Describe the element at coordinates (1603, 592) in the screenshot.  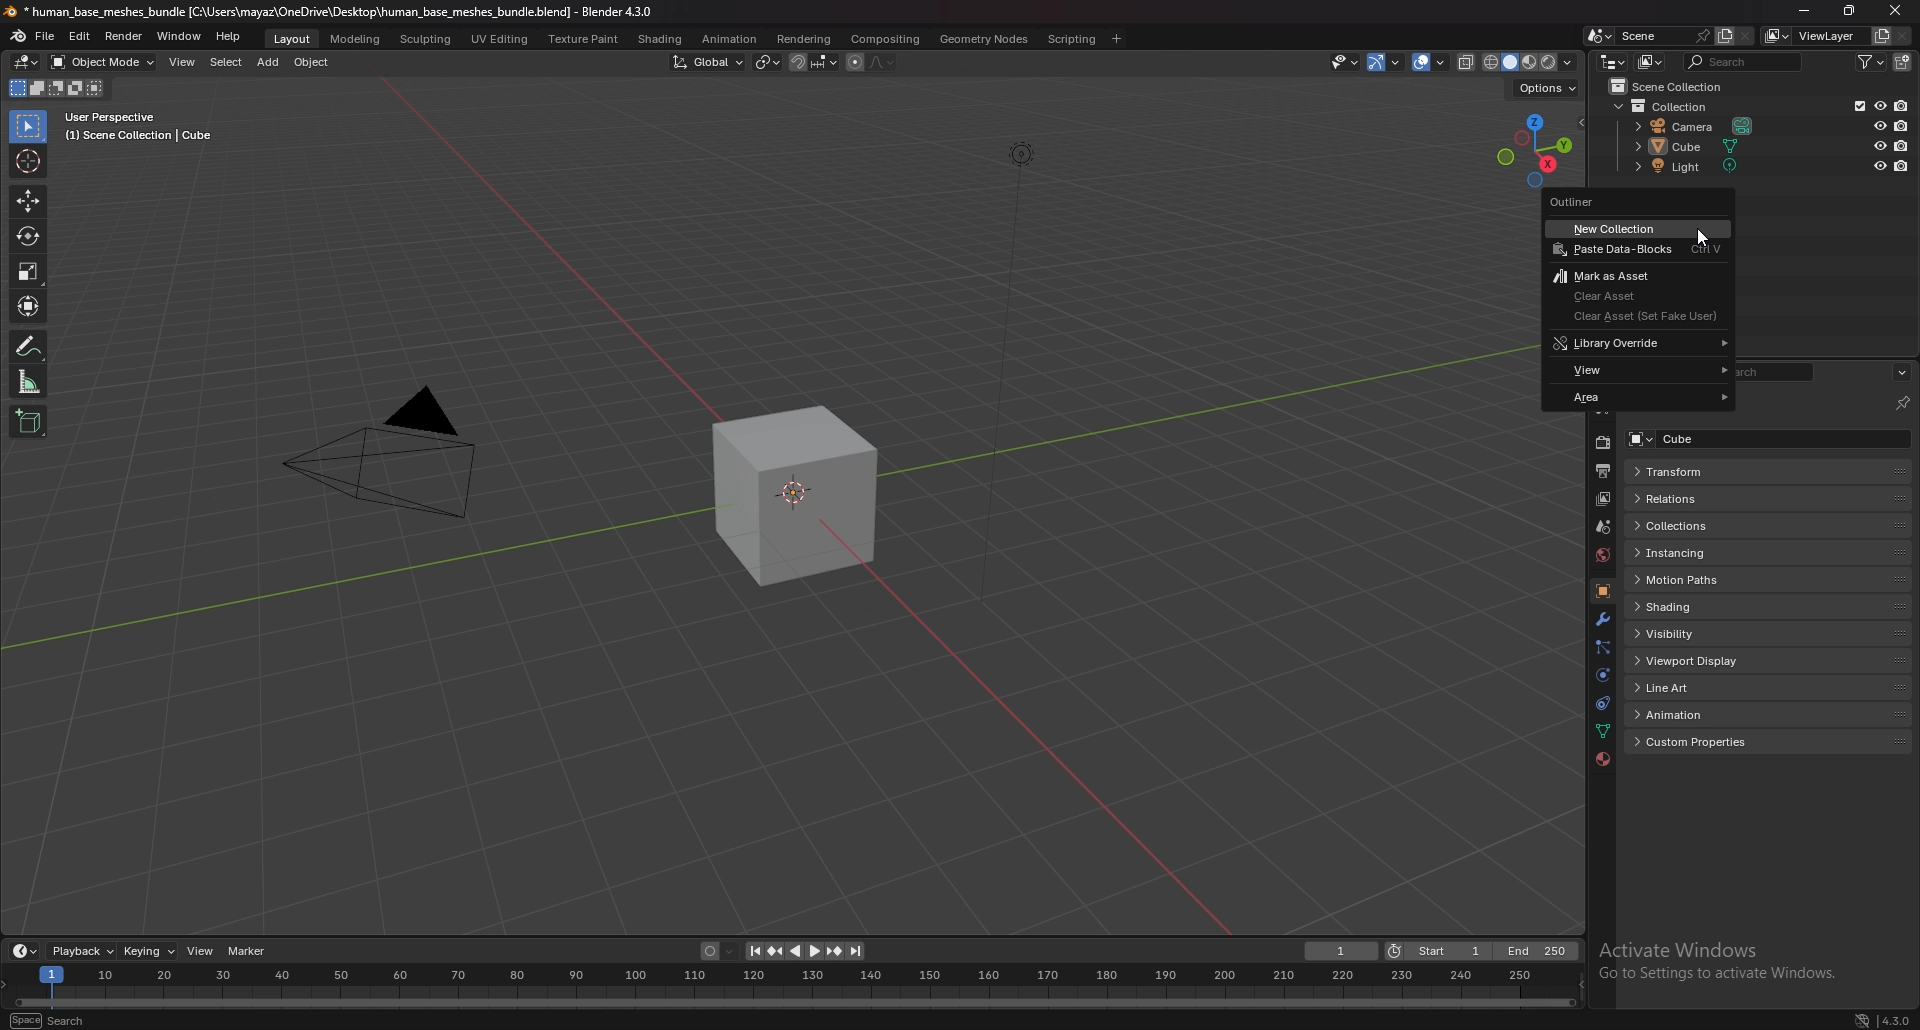
I see `object` at that location.